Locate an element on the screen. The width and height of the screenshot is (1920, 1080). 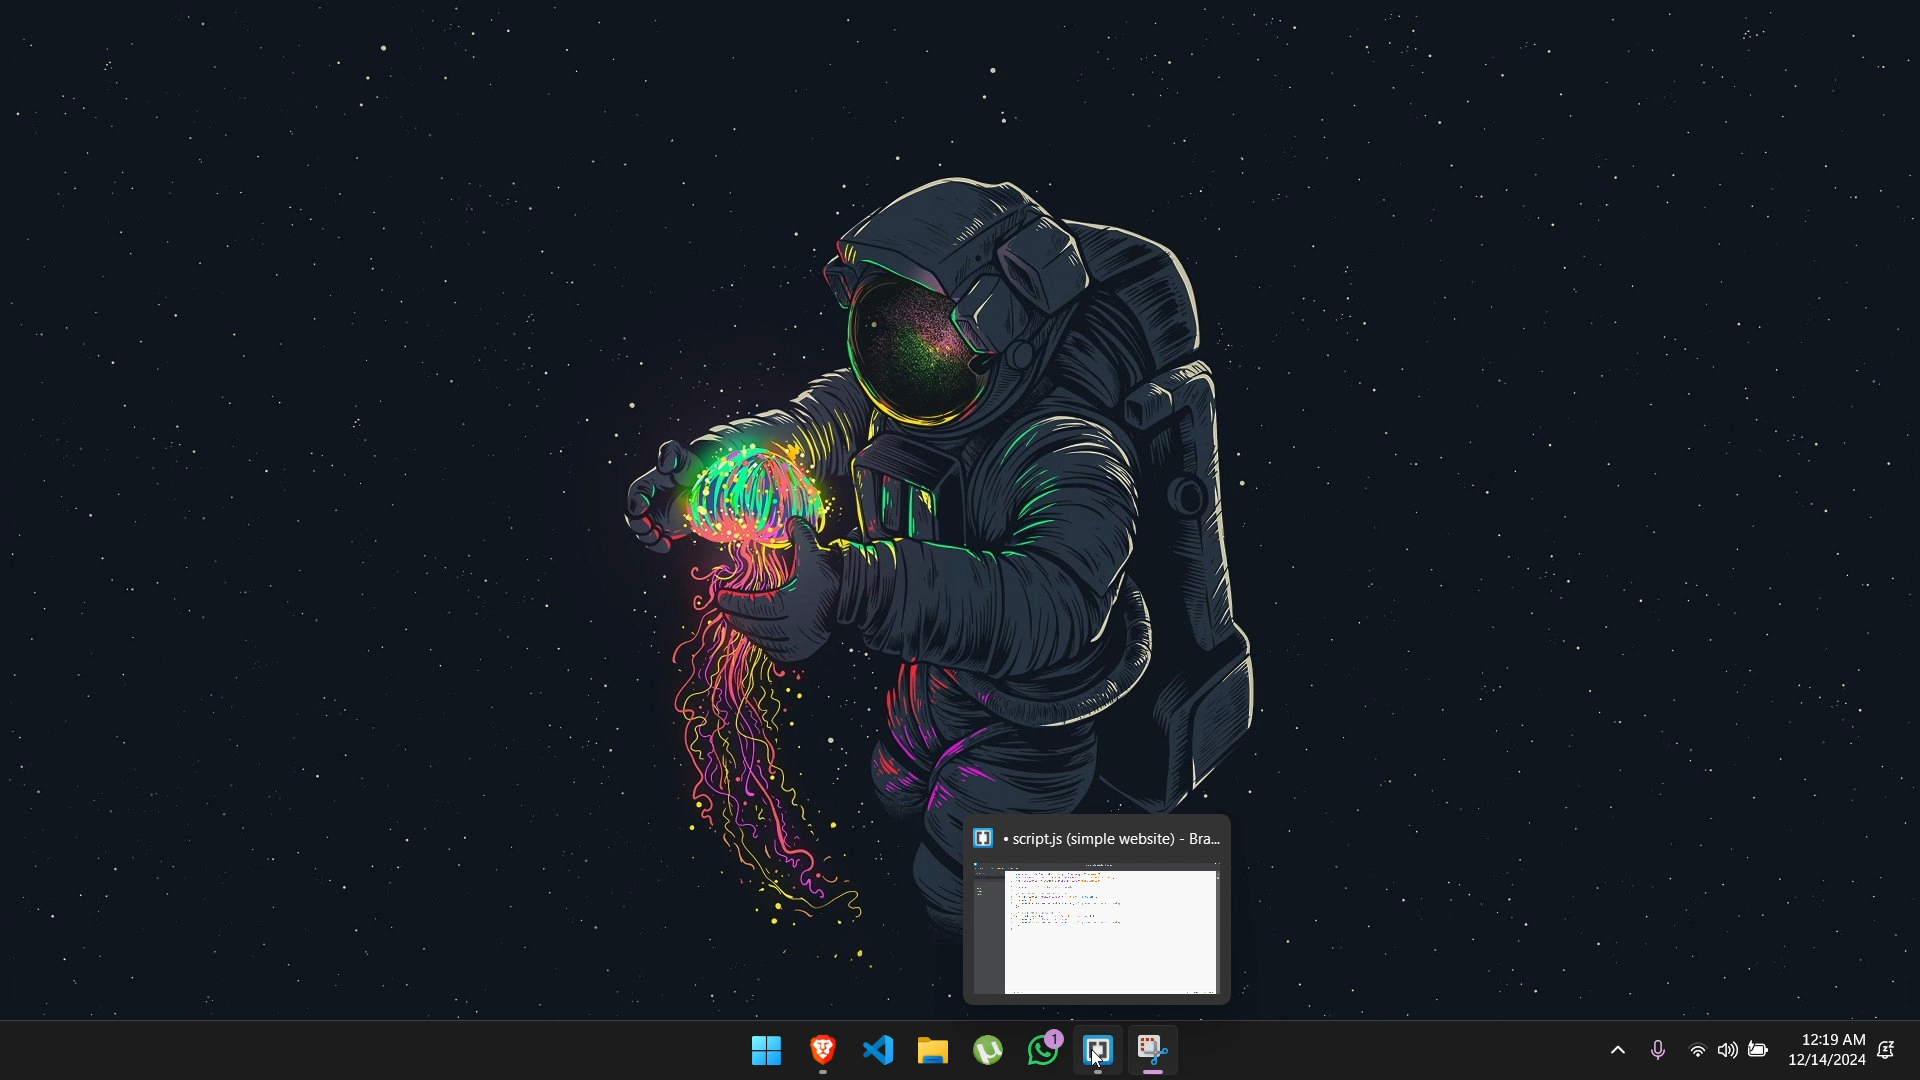
cursor is located at coordinates (1096, 1063).